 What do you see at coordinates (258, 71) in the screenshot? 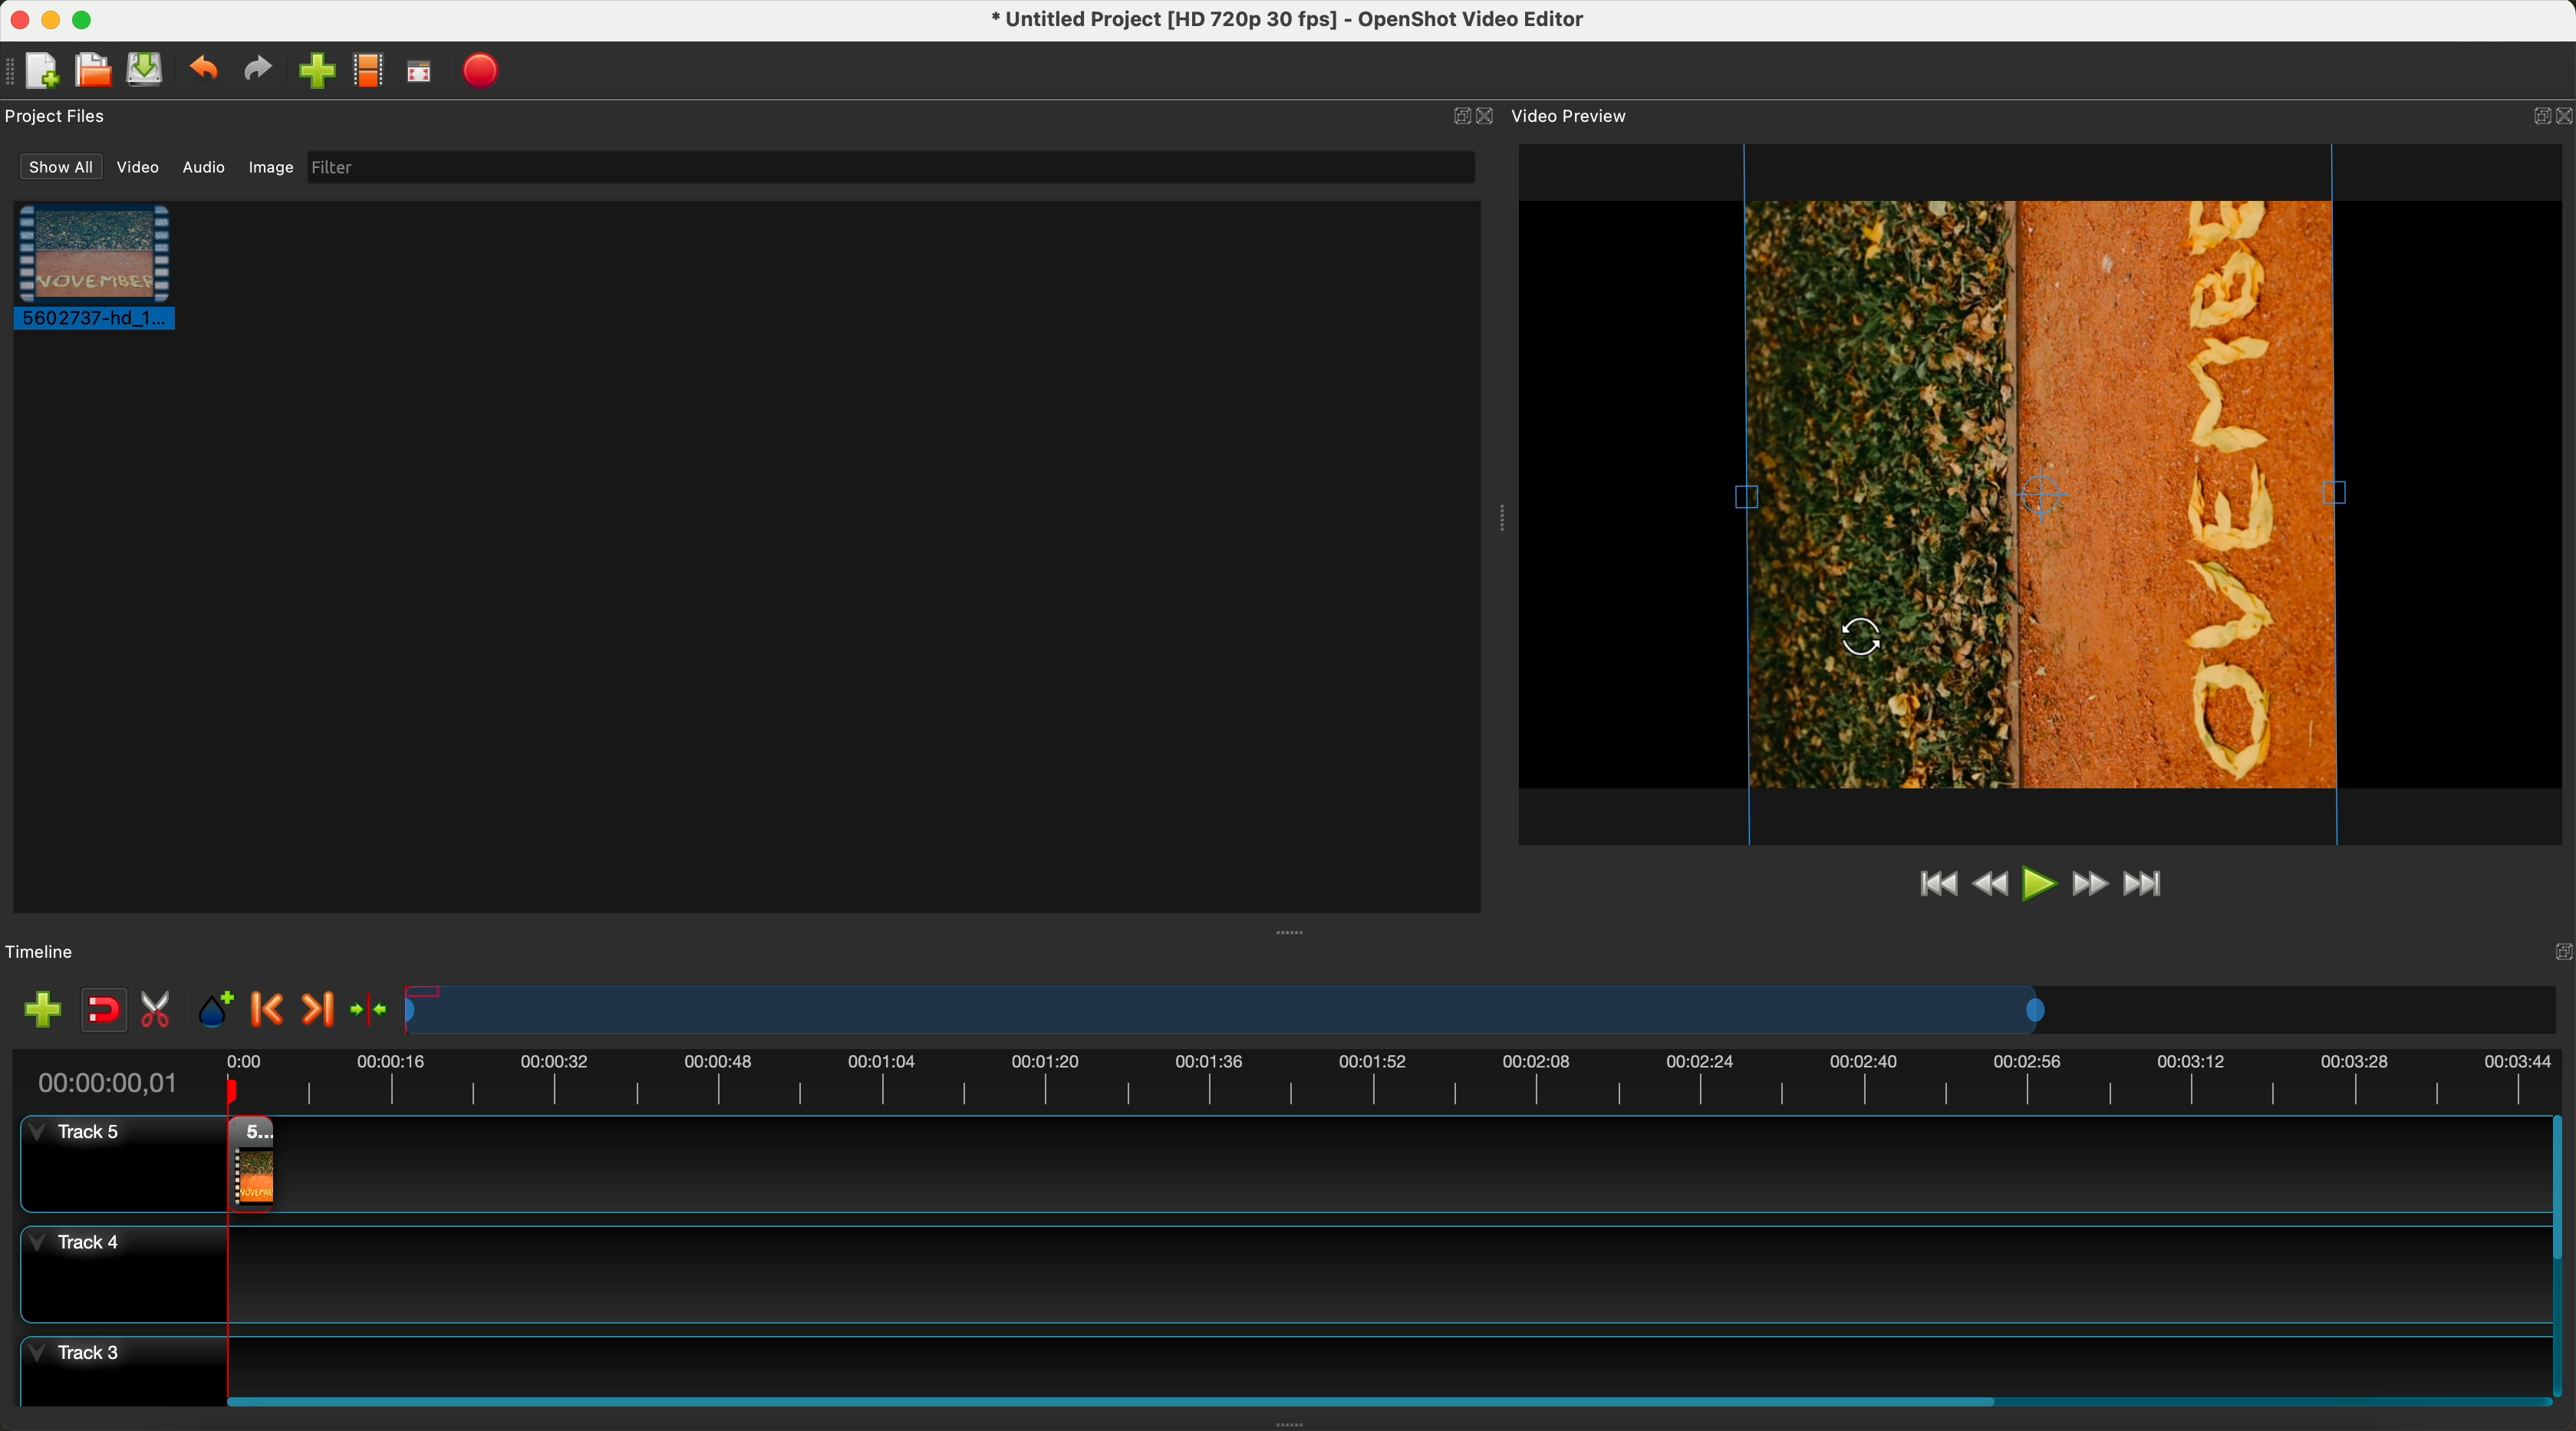
I see `redo` at bounding box center [258, 71].